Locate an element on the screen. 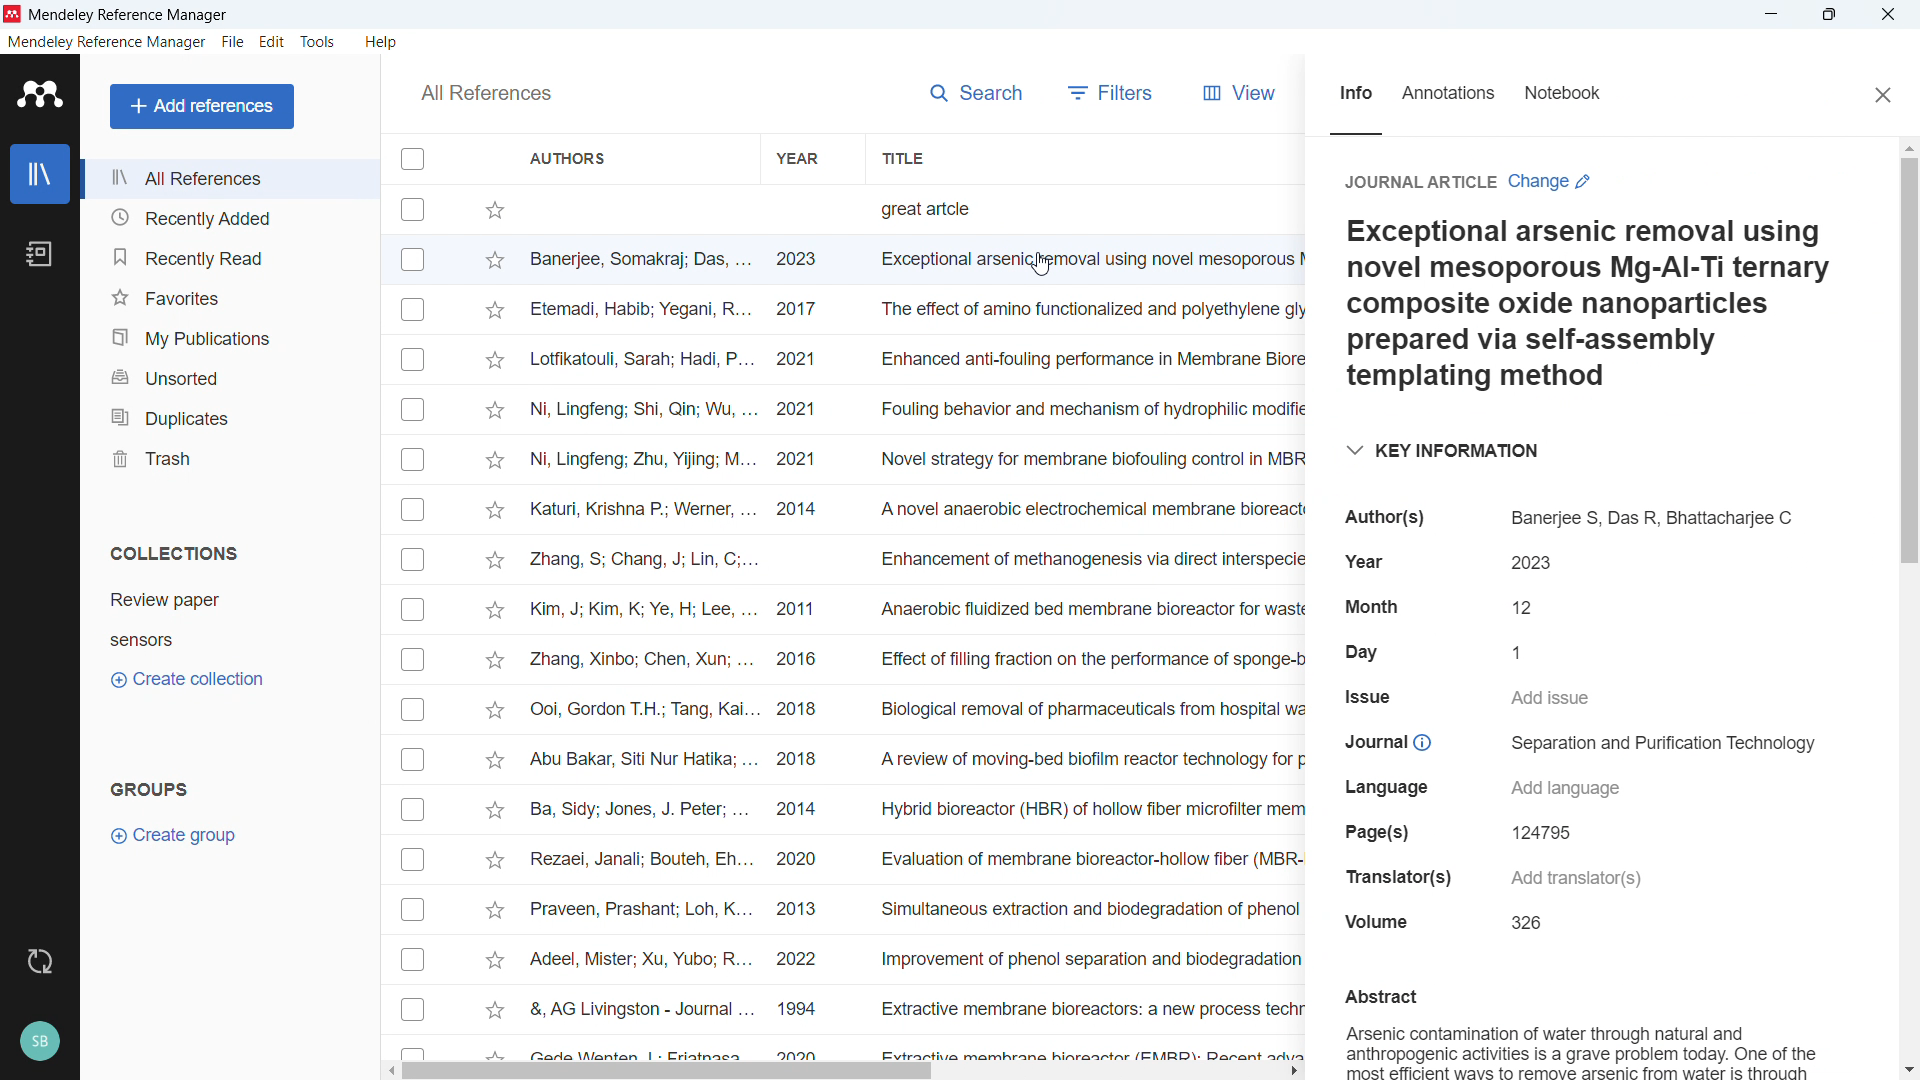 This screenshot has height=1080, width=1920. Year of publication  is located at coordinates (797, 628).